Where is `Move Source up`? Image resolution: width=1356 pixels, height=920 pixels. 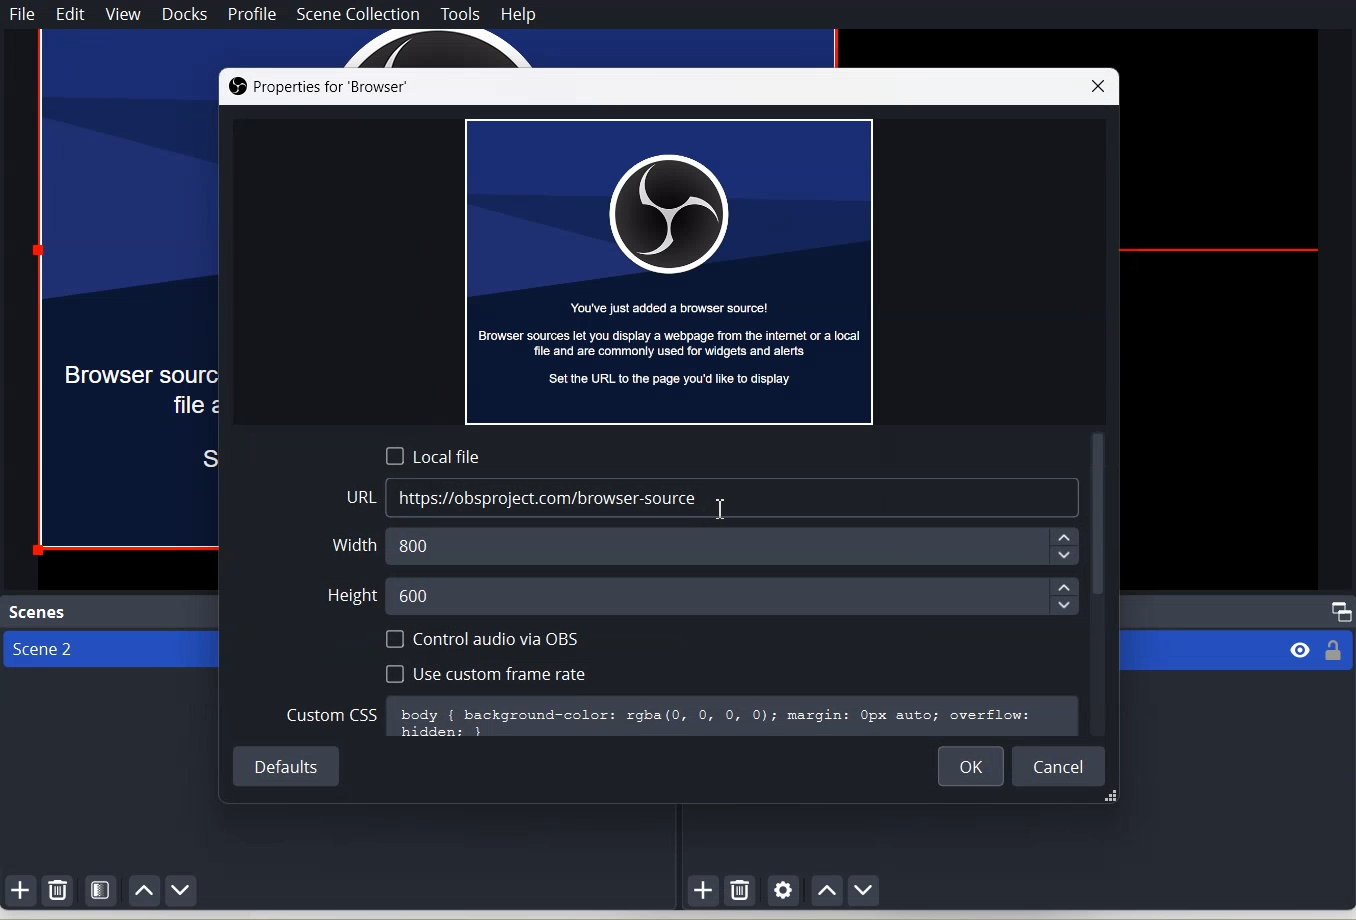 Move Source up is located at coordinates (825, 890).